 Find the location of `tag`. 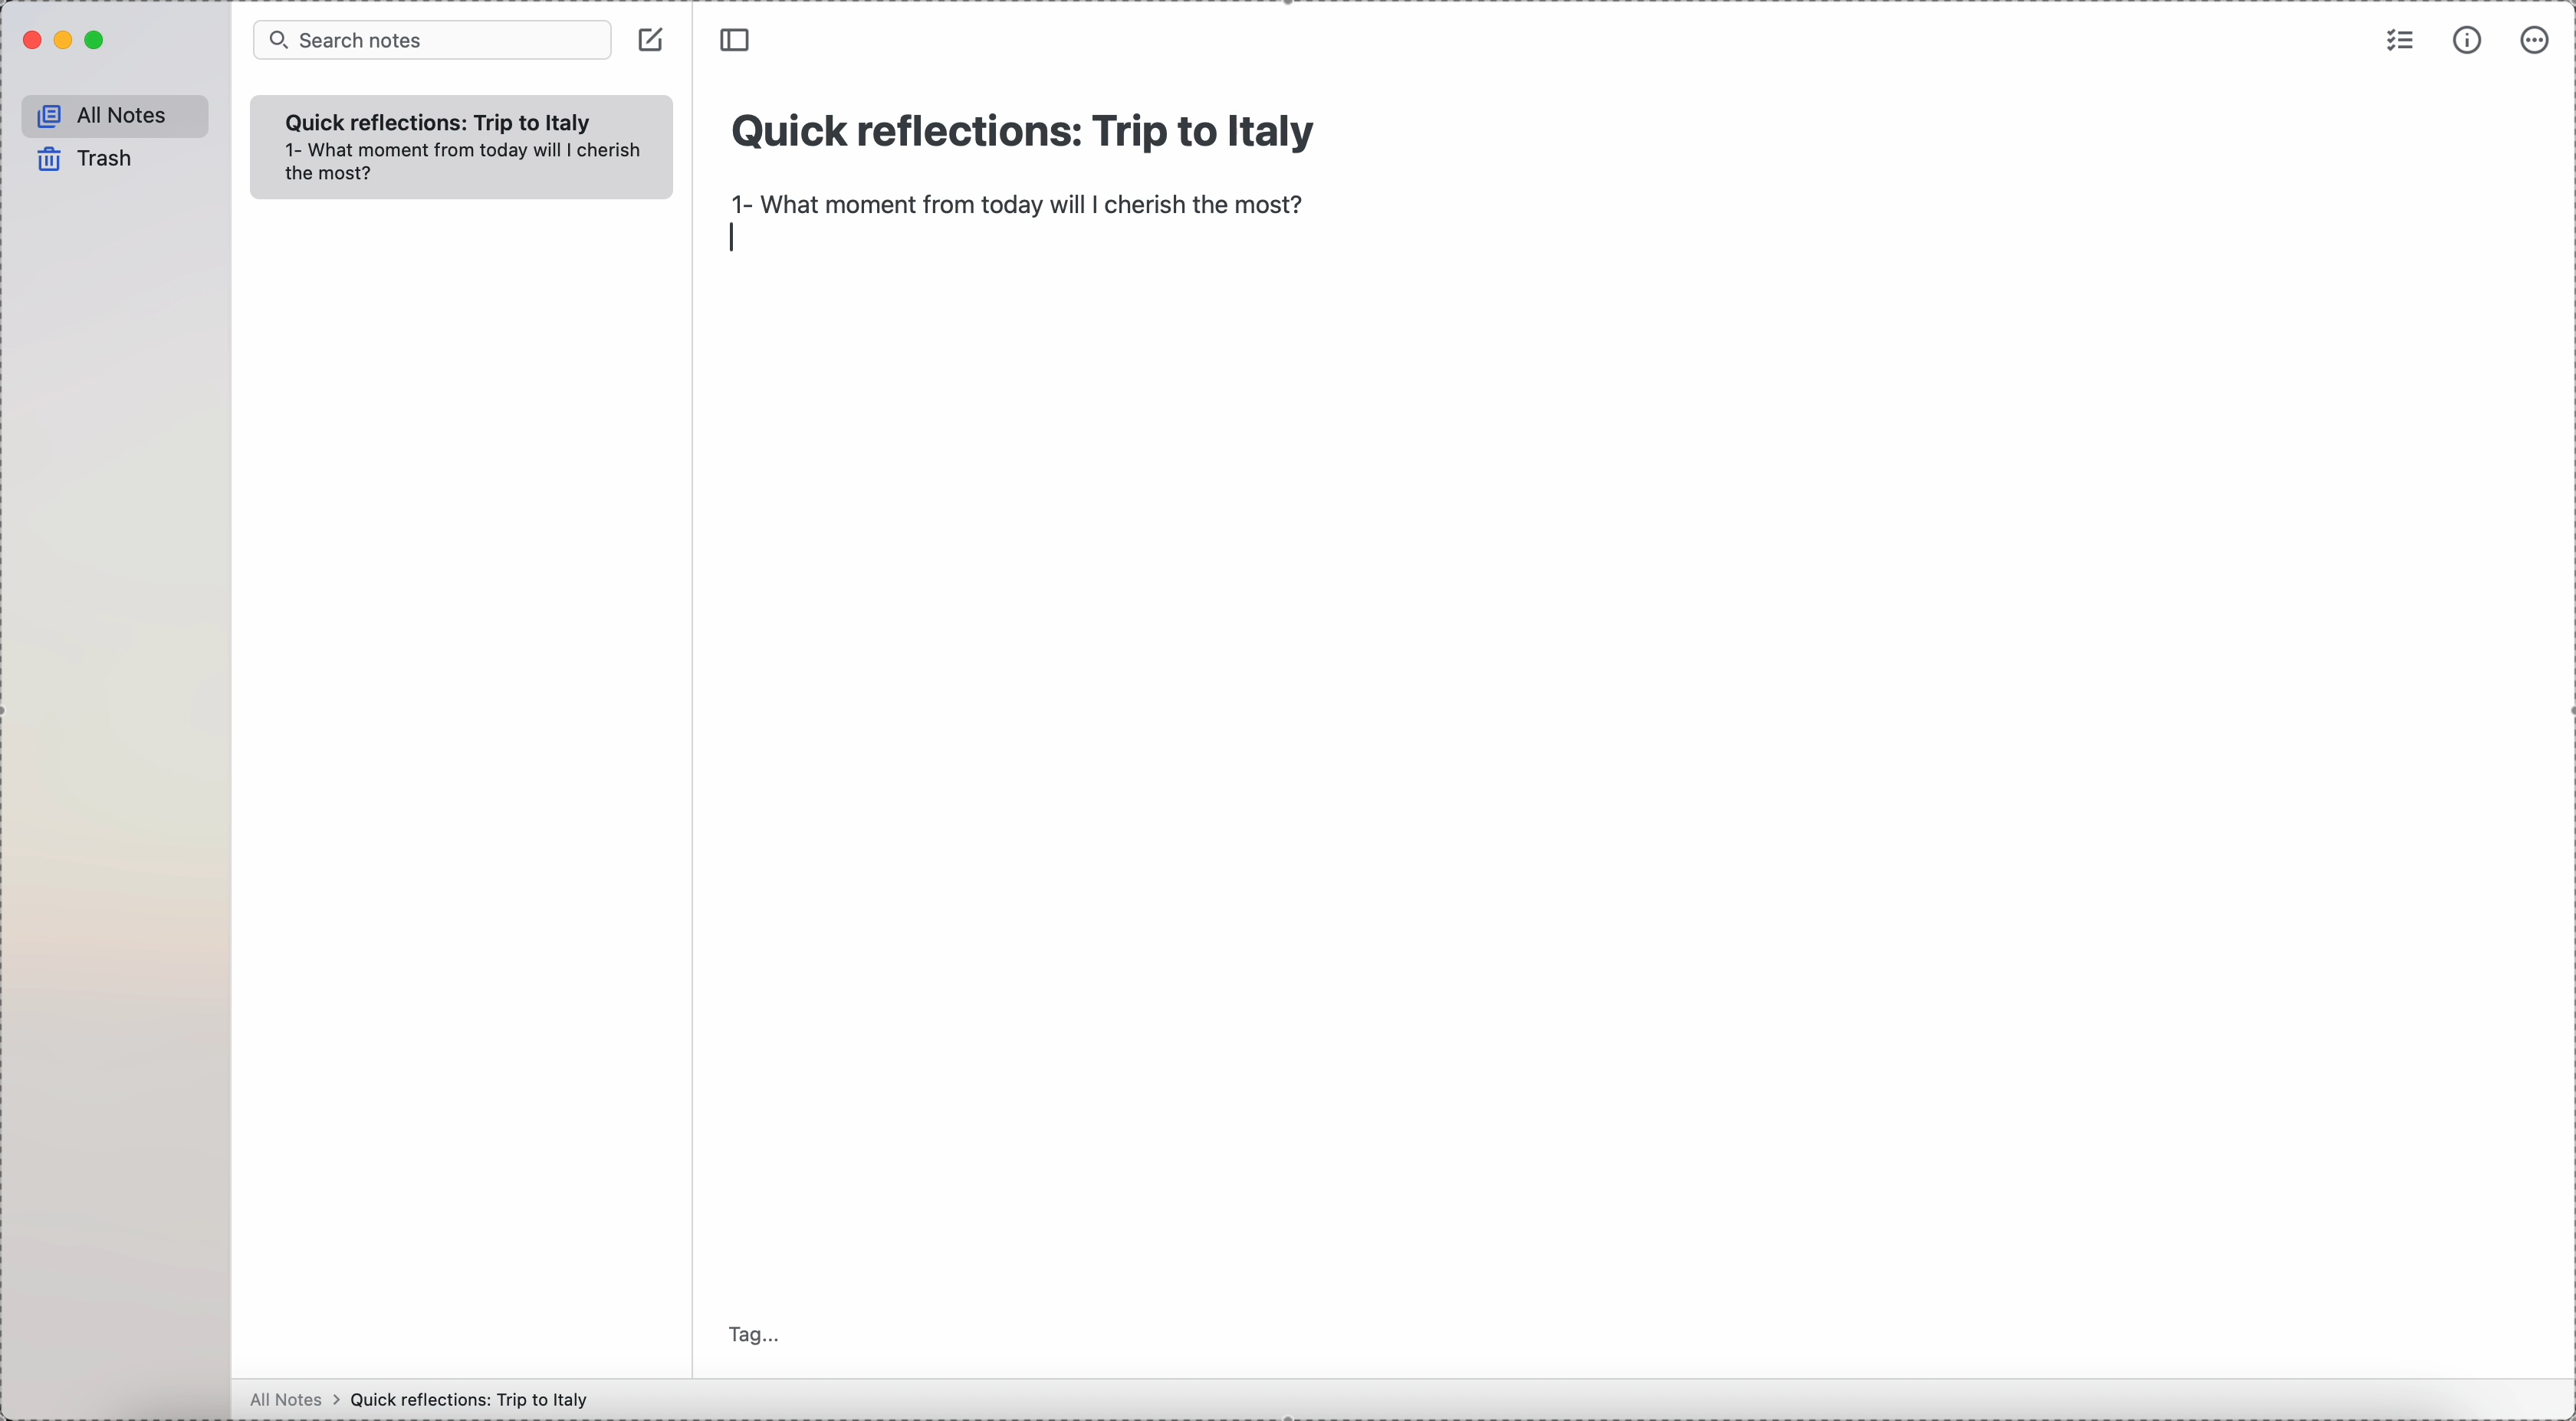

tag is located at coordinates (755, 1334).